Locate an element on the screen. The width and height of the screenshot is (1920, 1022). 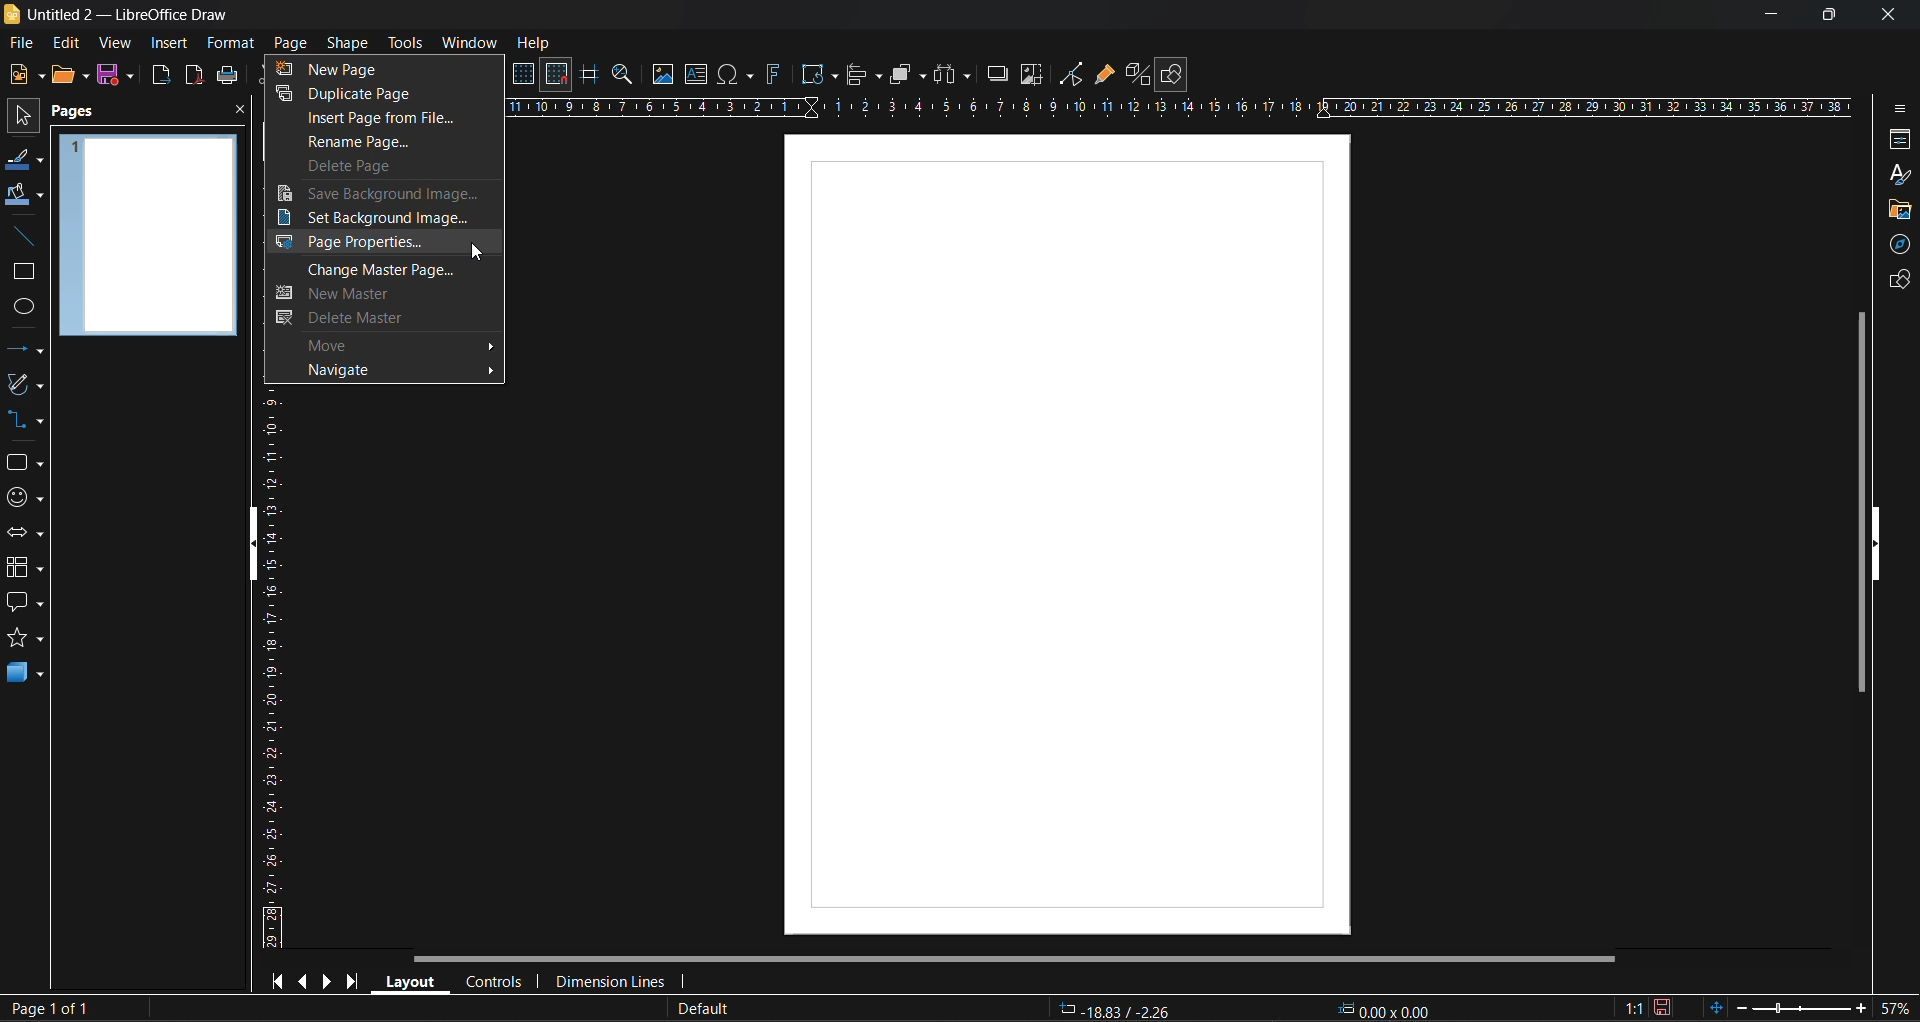
zoom and pan is located at coordinates (621, 74).